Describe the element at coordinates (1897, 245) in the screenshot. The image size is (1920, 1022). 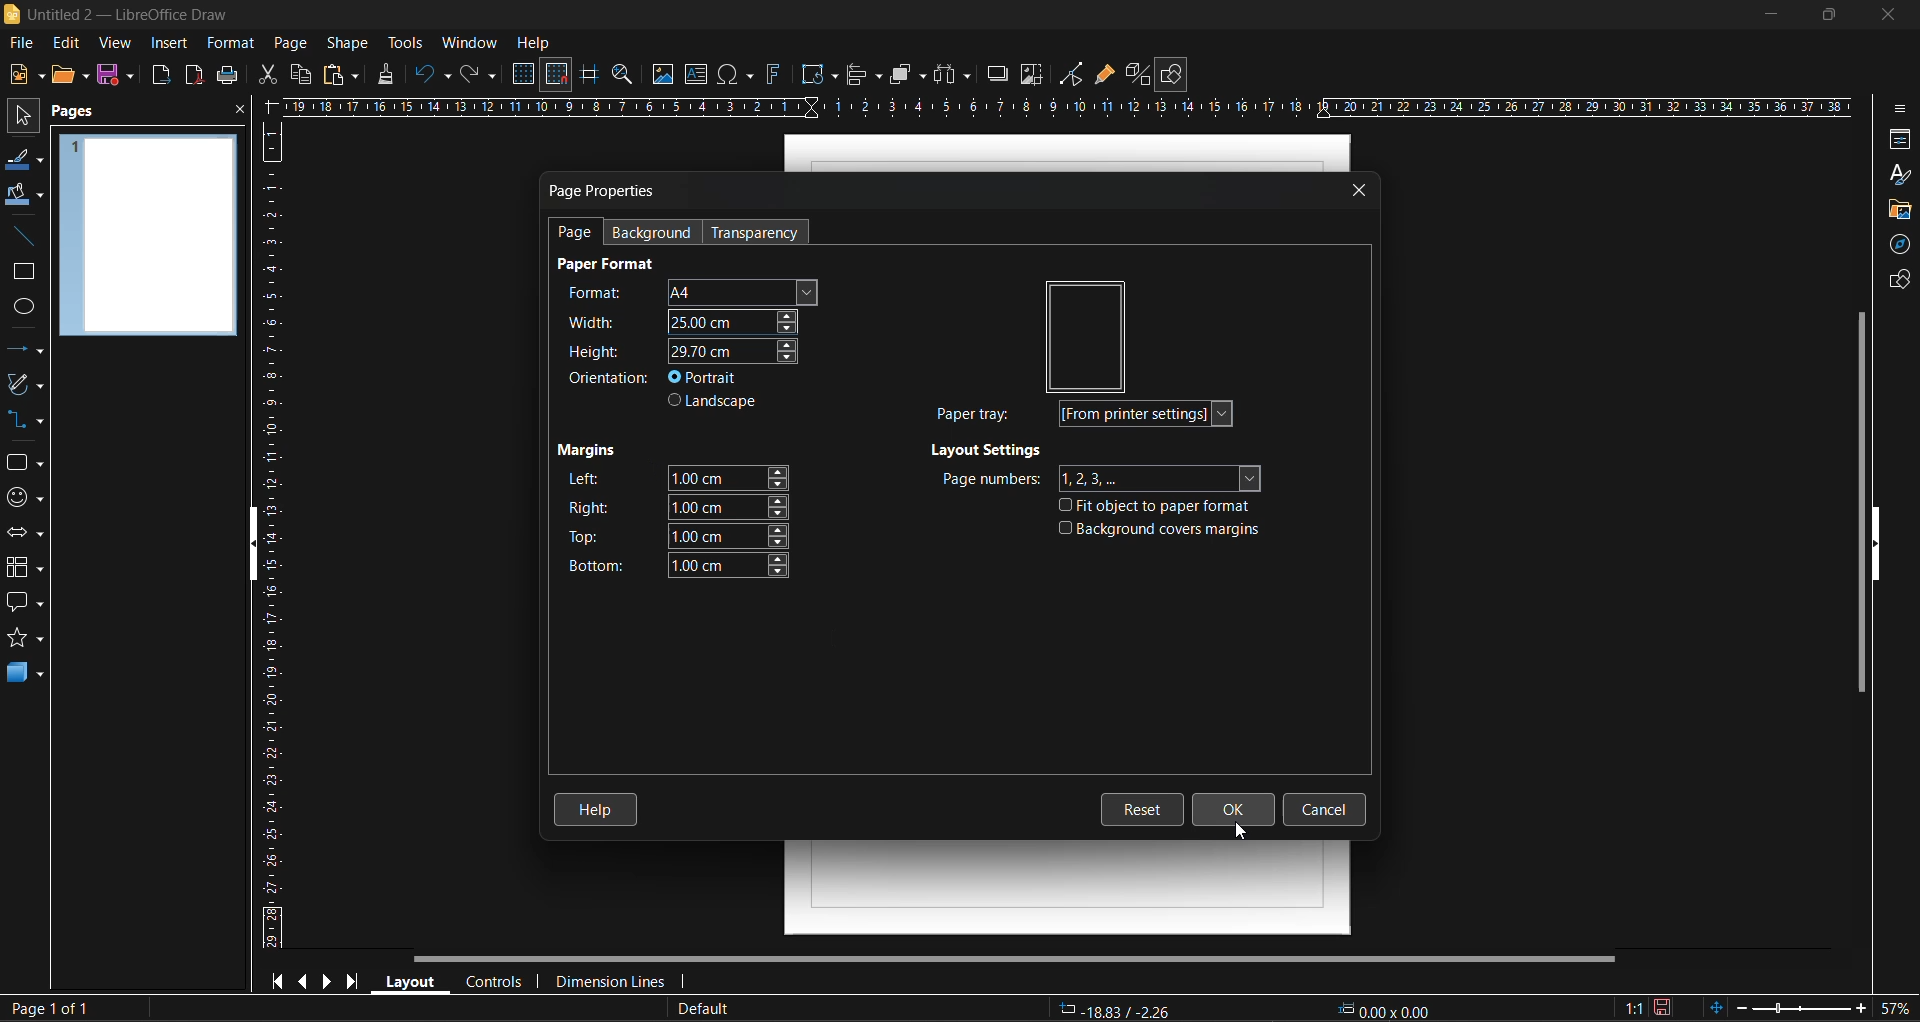
I see `navigator` at that location.